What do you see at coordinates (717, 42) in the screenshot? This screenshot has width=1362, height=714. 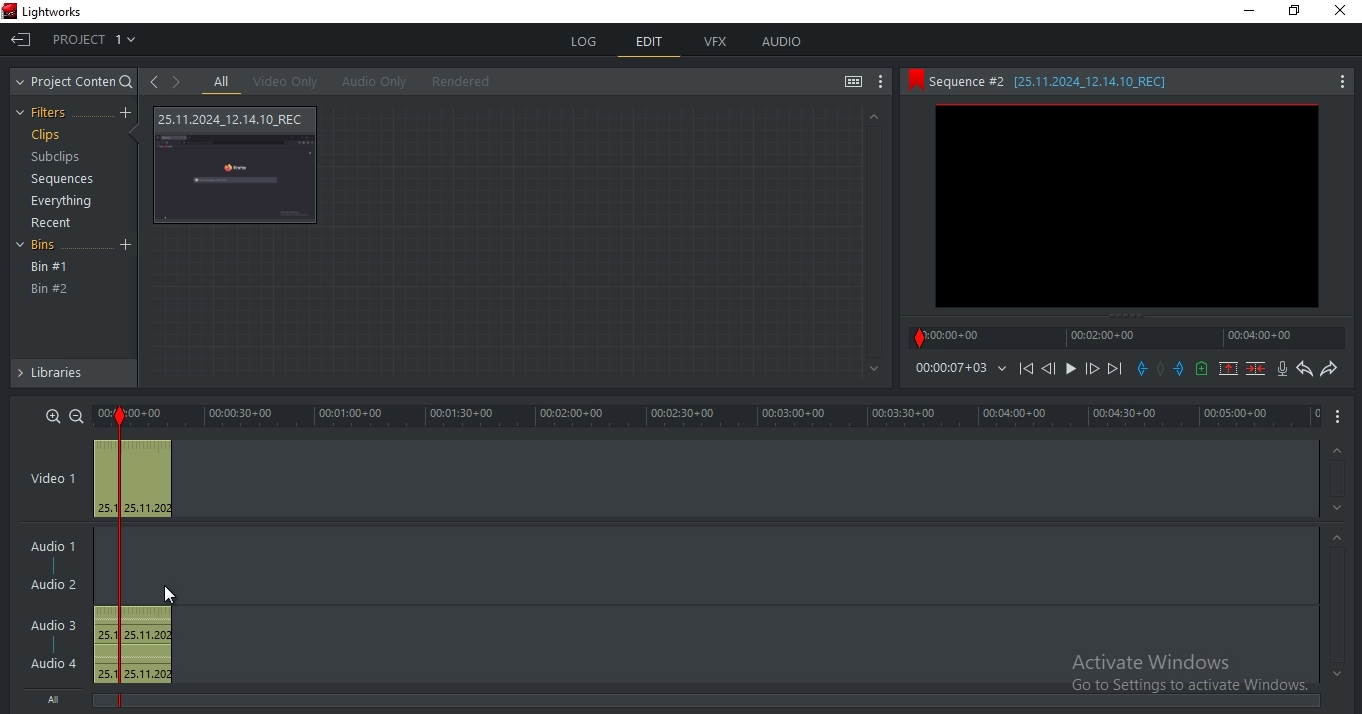 I see `vfx` at bounding box center [717, 42].